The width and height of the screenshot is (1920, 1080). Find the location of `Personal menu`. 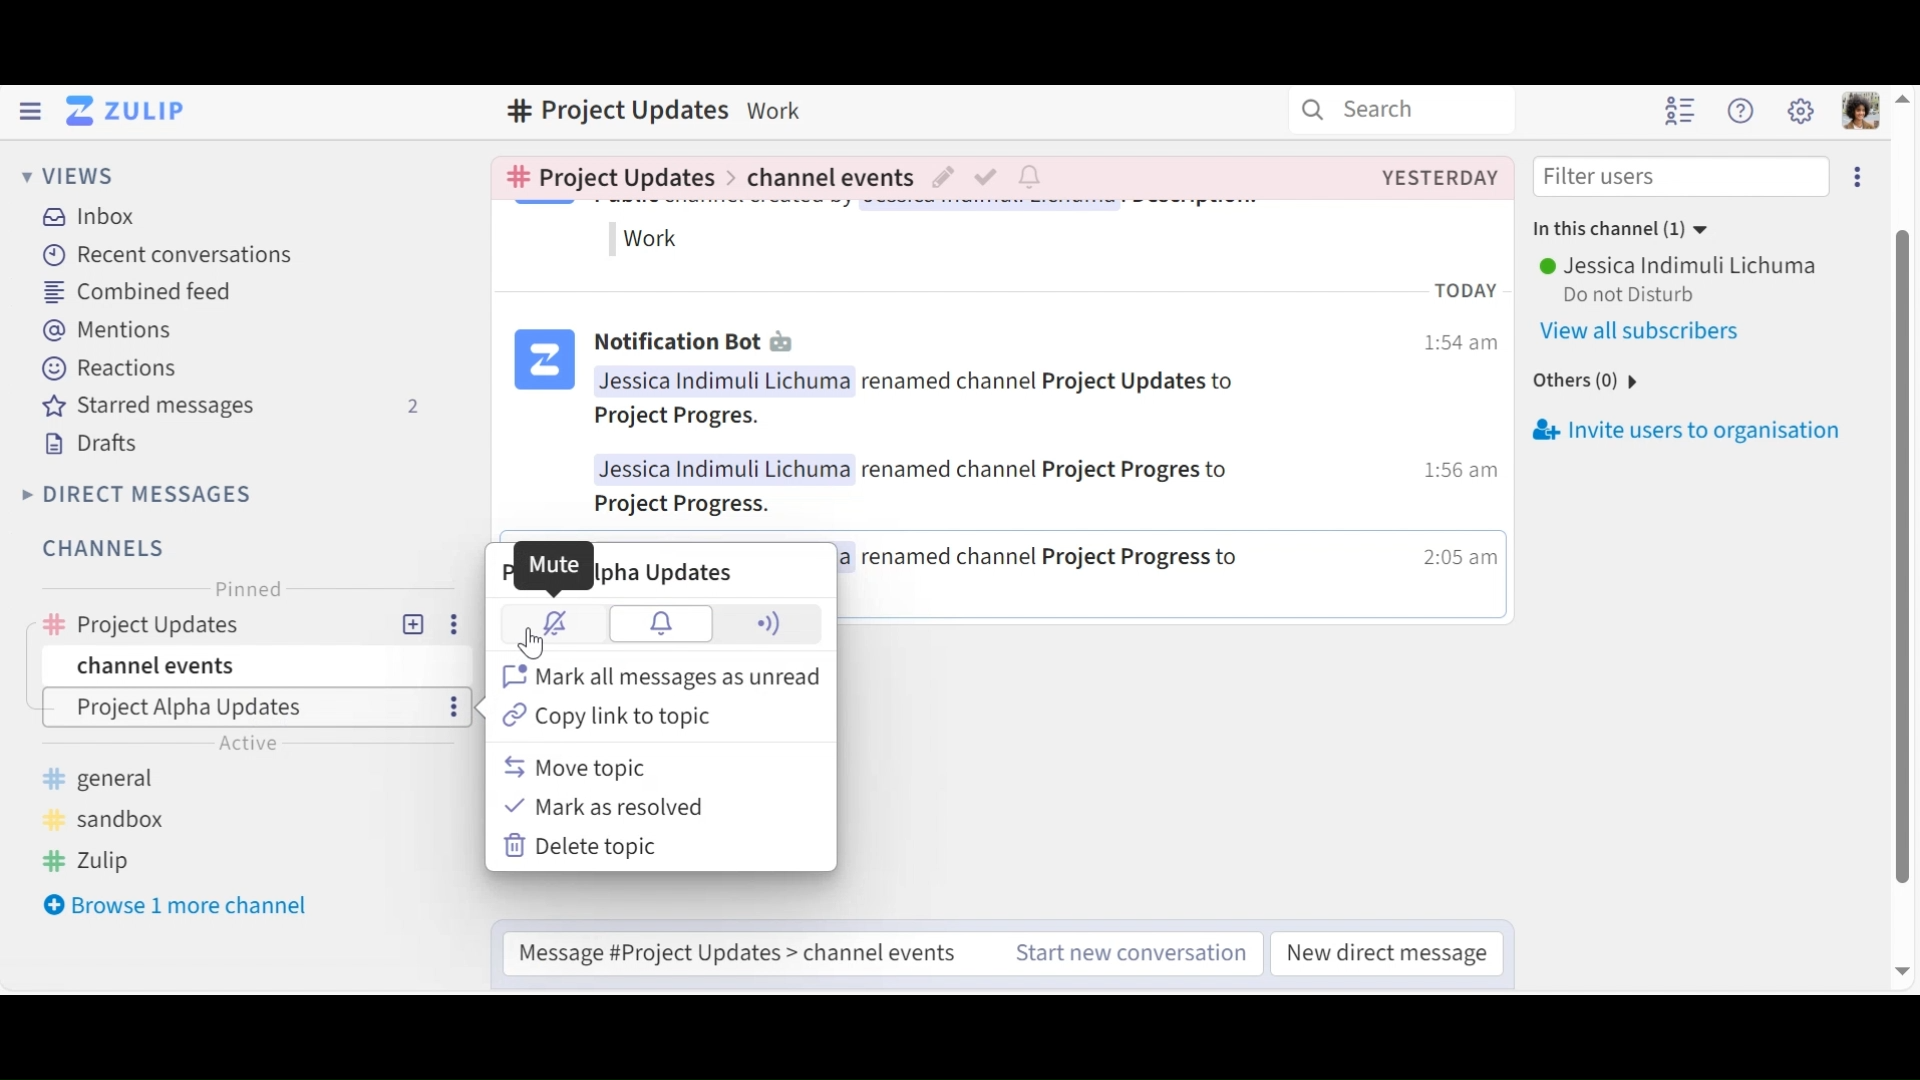

Personal menu is located at coordinates (1863, 110).